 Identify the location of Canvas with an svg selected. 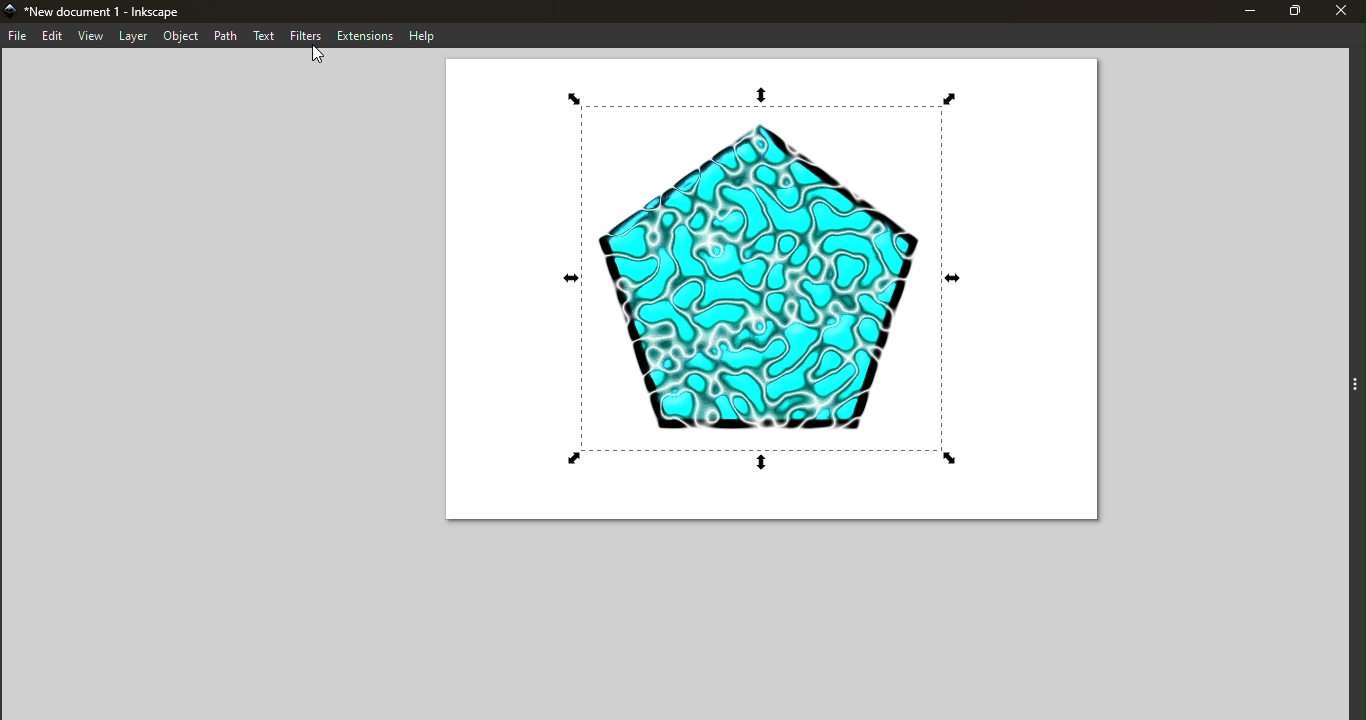
(773, 290).